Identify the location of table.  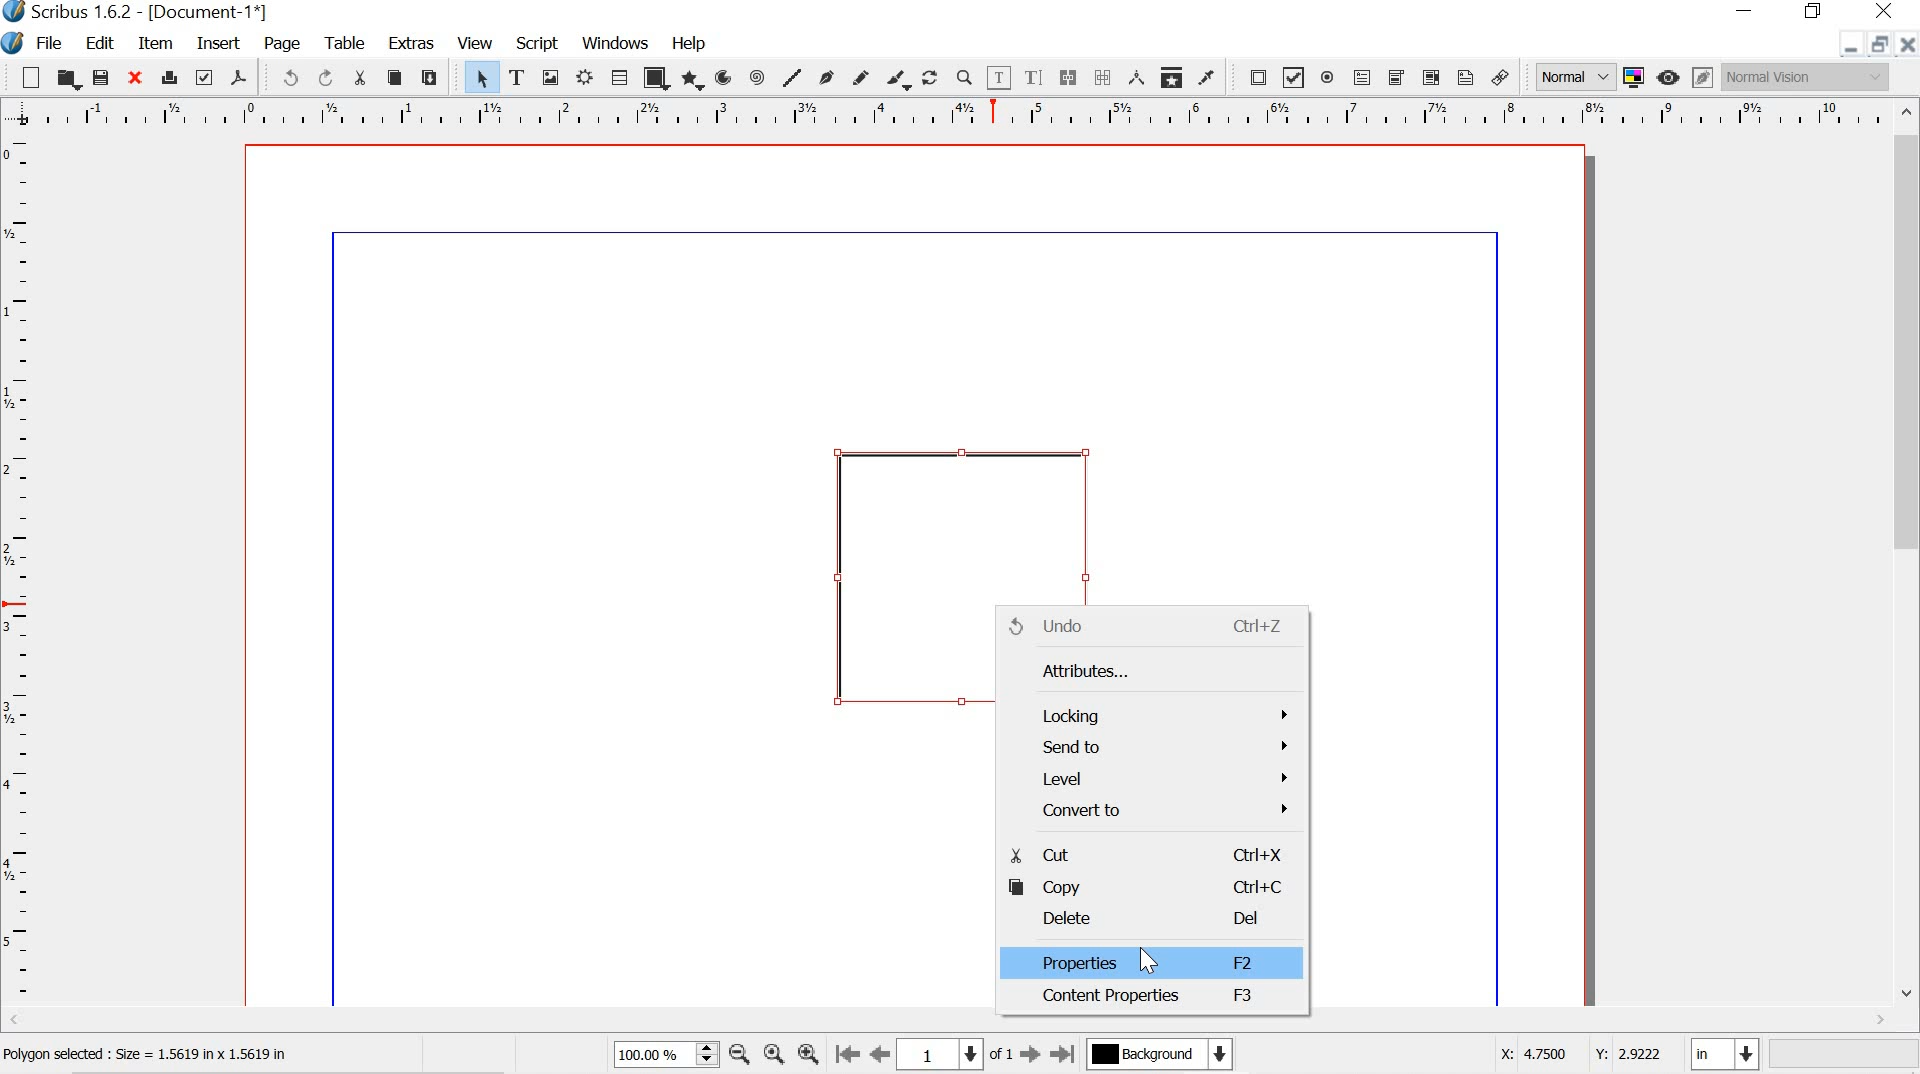
(619, 77).